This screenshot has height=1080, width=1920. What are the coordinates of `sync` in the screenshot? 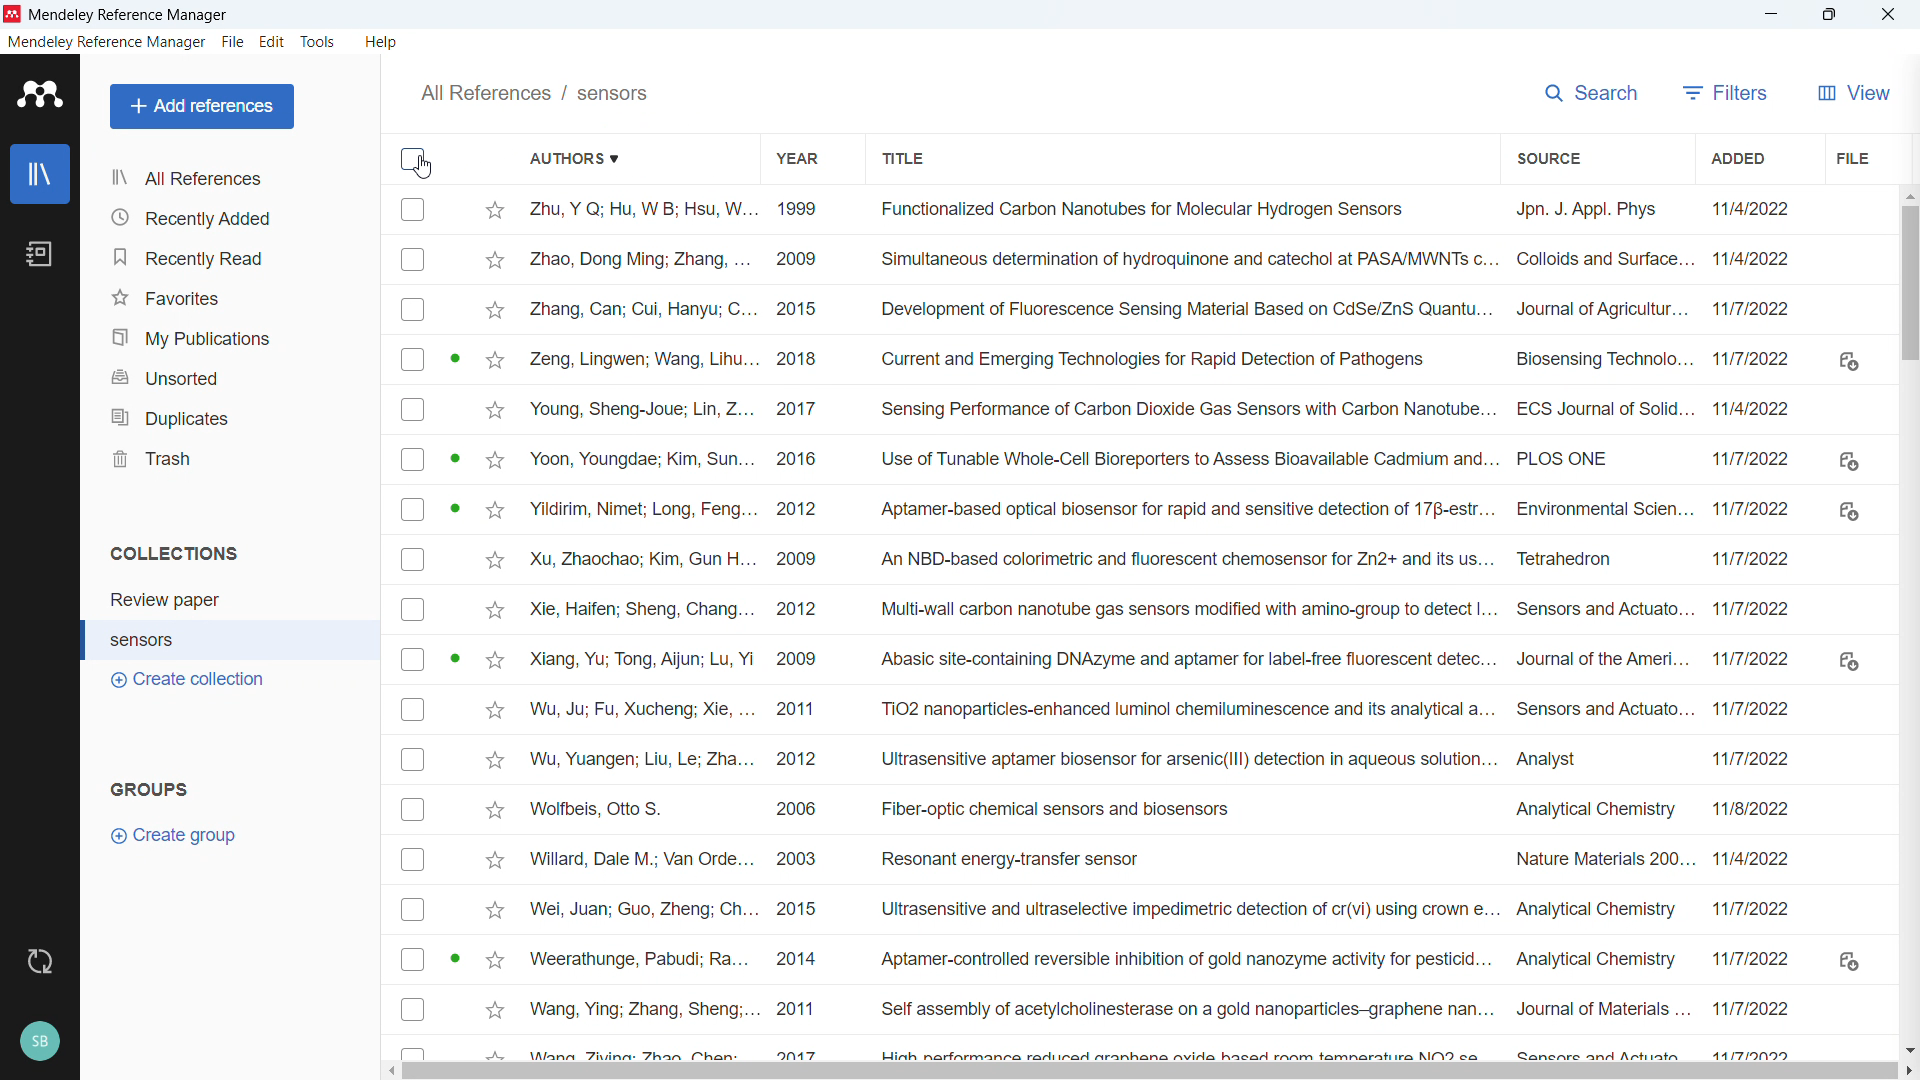 It's located at (38, 960).